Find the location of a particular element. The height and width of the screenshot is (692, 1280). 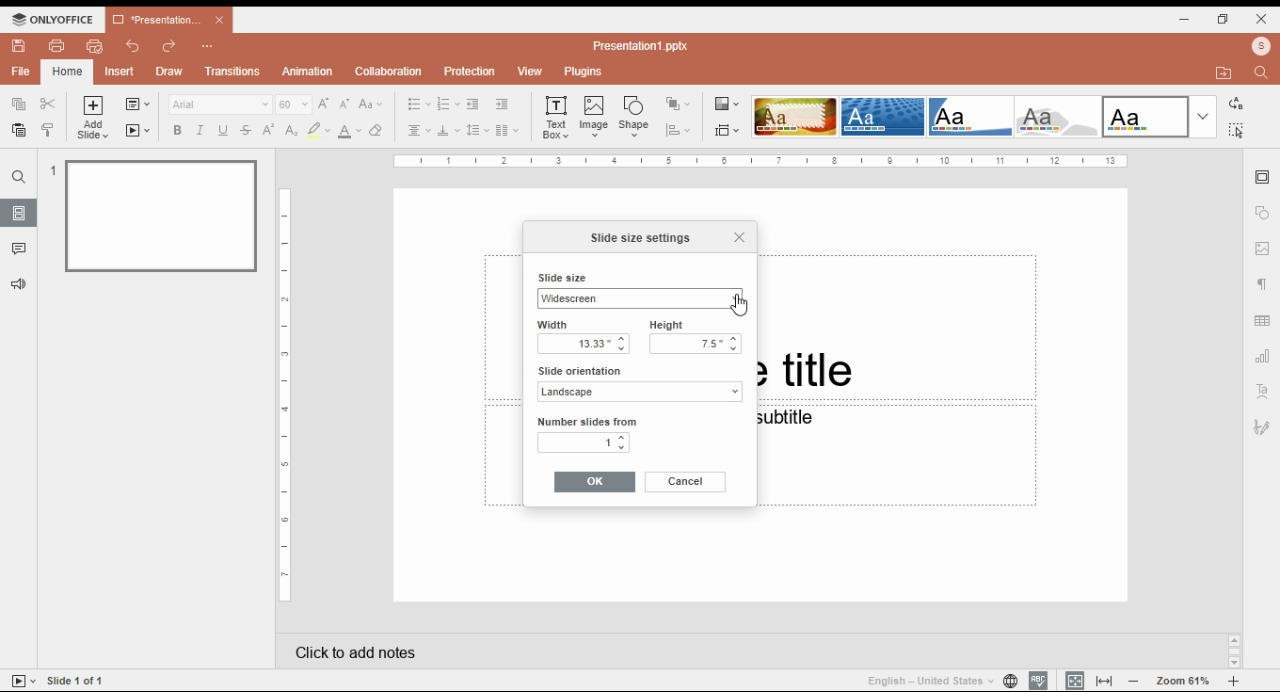

restore is located at coordinates (1223, 19).